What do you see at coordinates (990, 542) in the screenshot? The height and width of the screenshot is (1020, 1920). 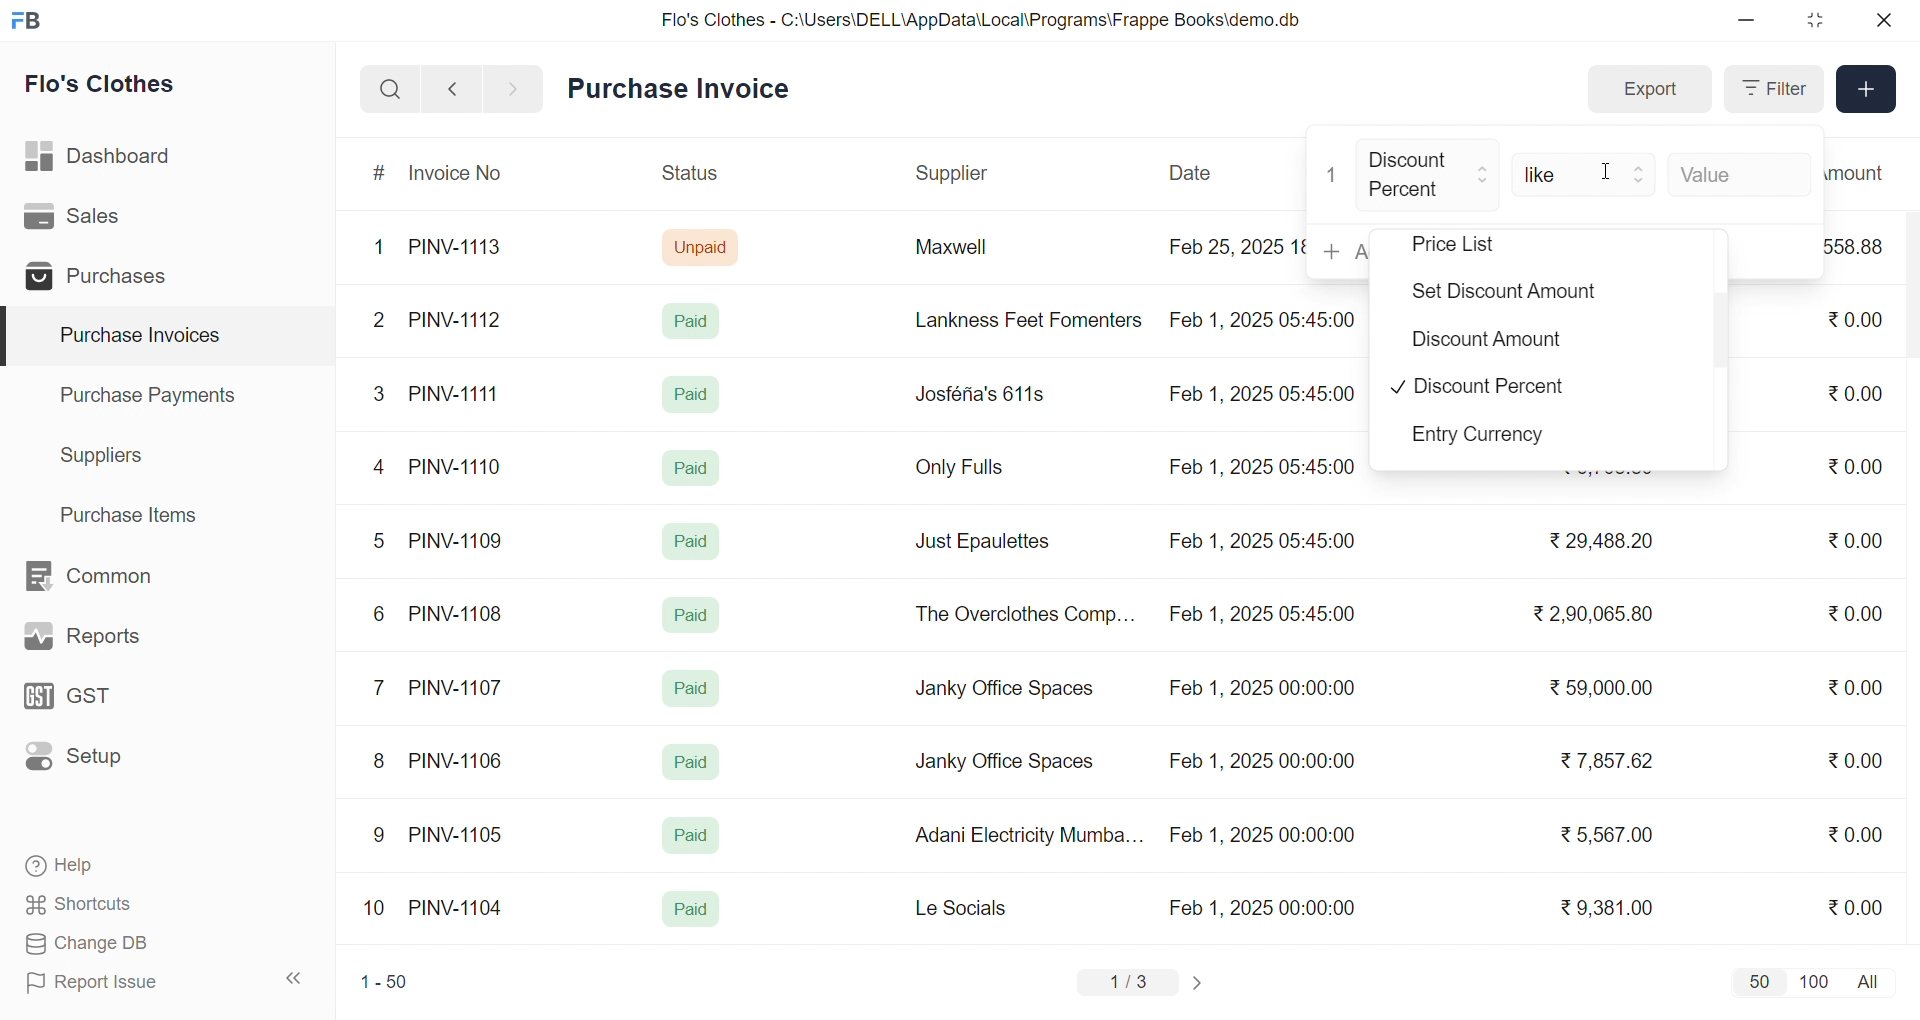 I see `Just Epaulettes` at bounding box center [990, 542].